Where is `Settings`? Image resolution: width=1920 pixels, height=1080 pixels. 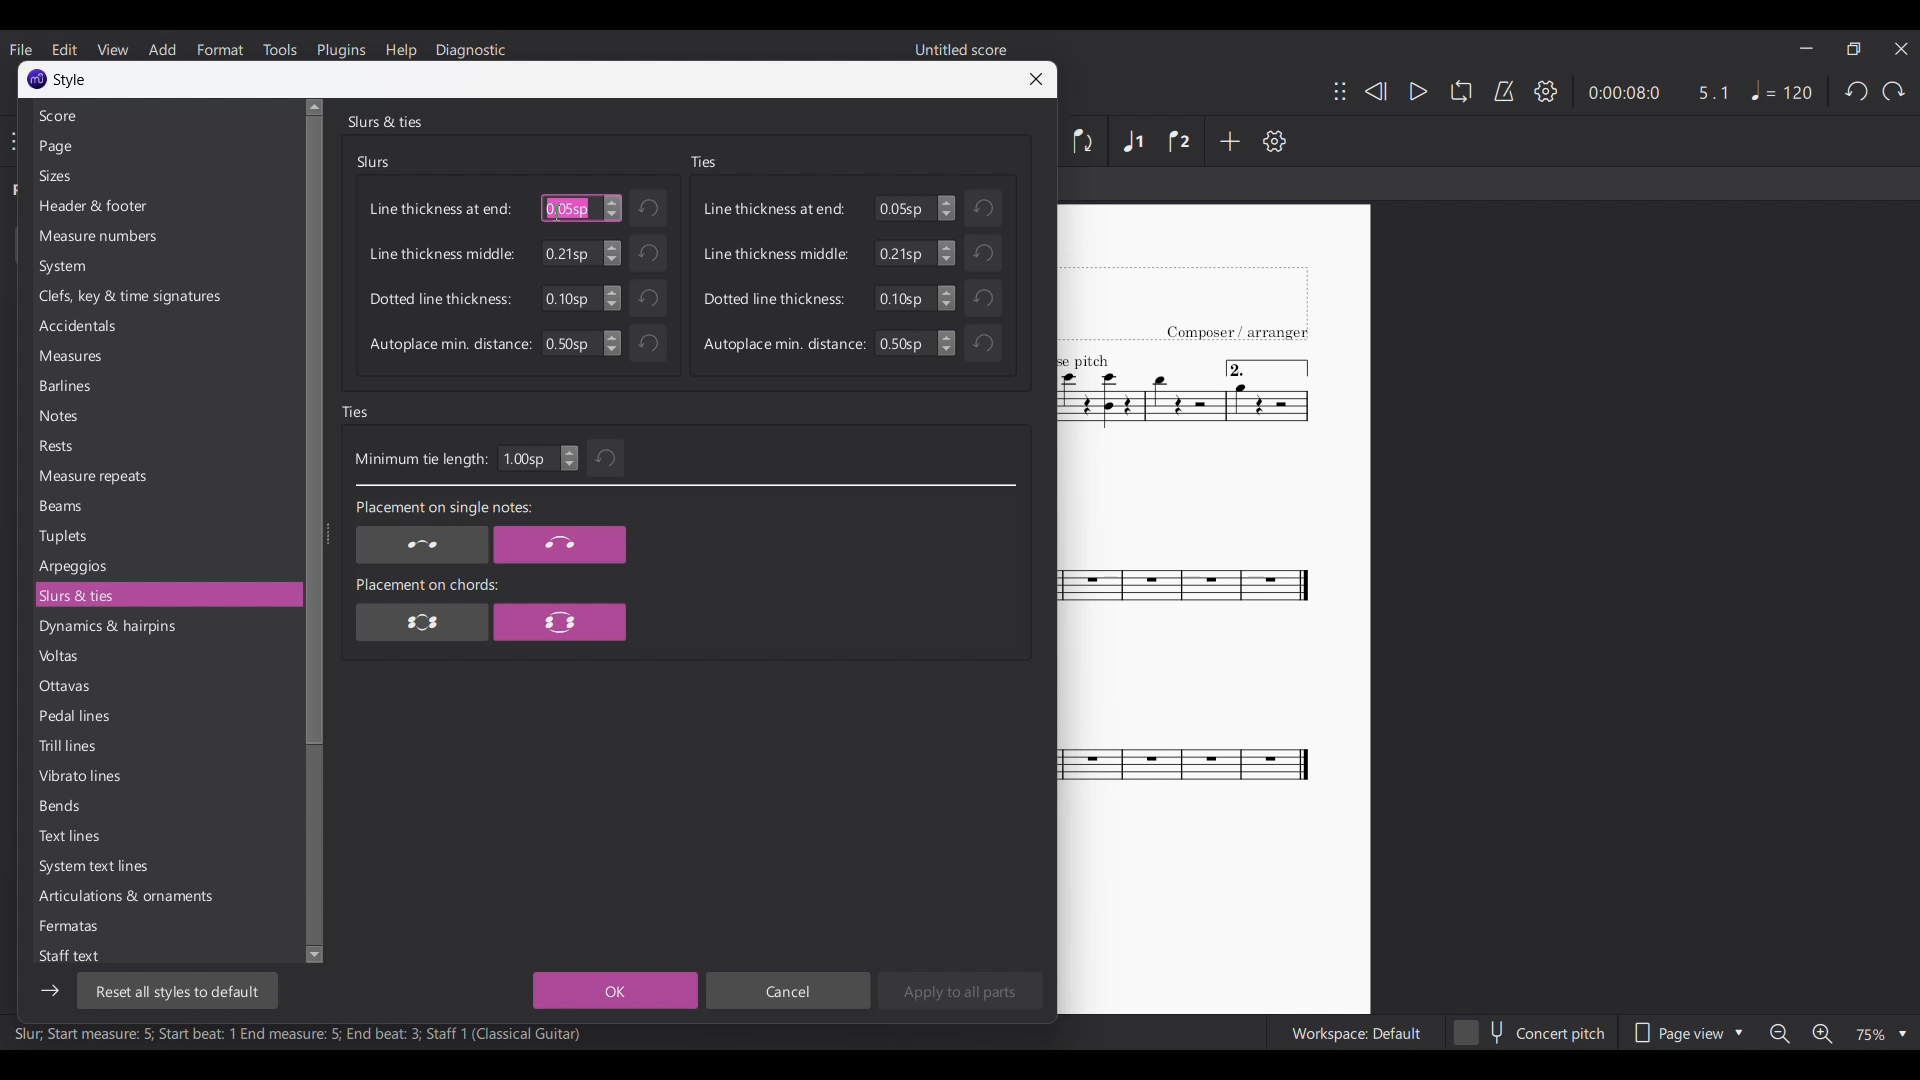 Settings is located at coordinates (1275, 141).